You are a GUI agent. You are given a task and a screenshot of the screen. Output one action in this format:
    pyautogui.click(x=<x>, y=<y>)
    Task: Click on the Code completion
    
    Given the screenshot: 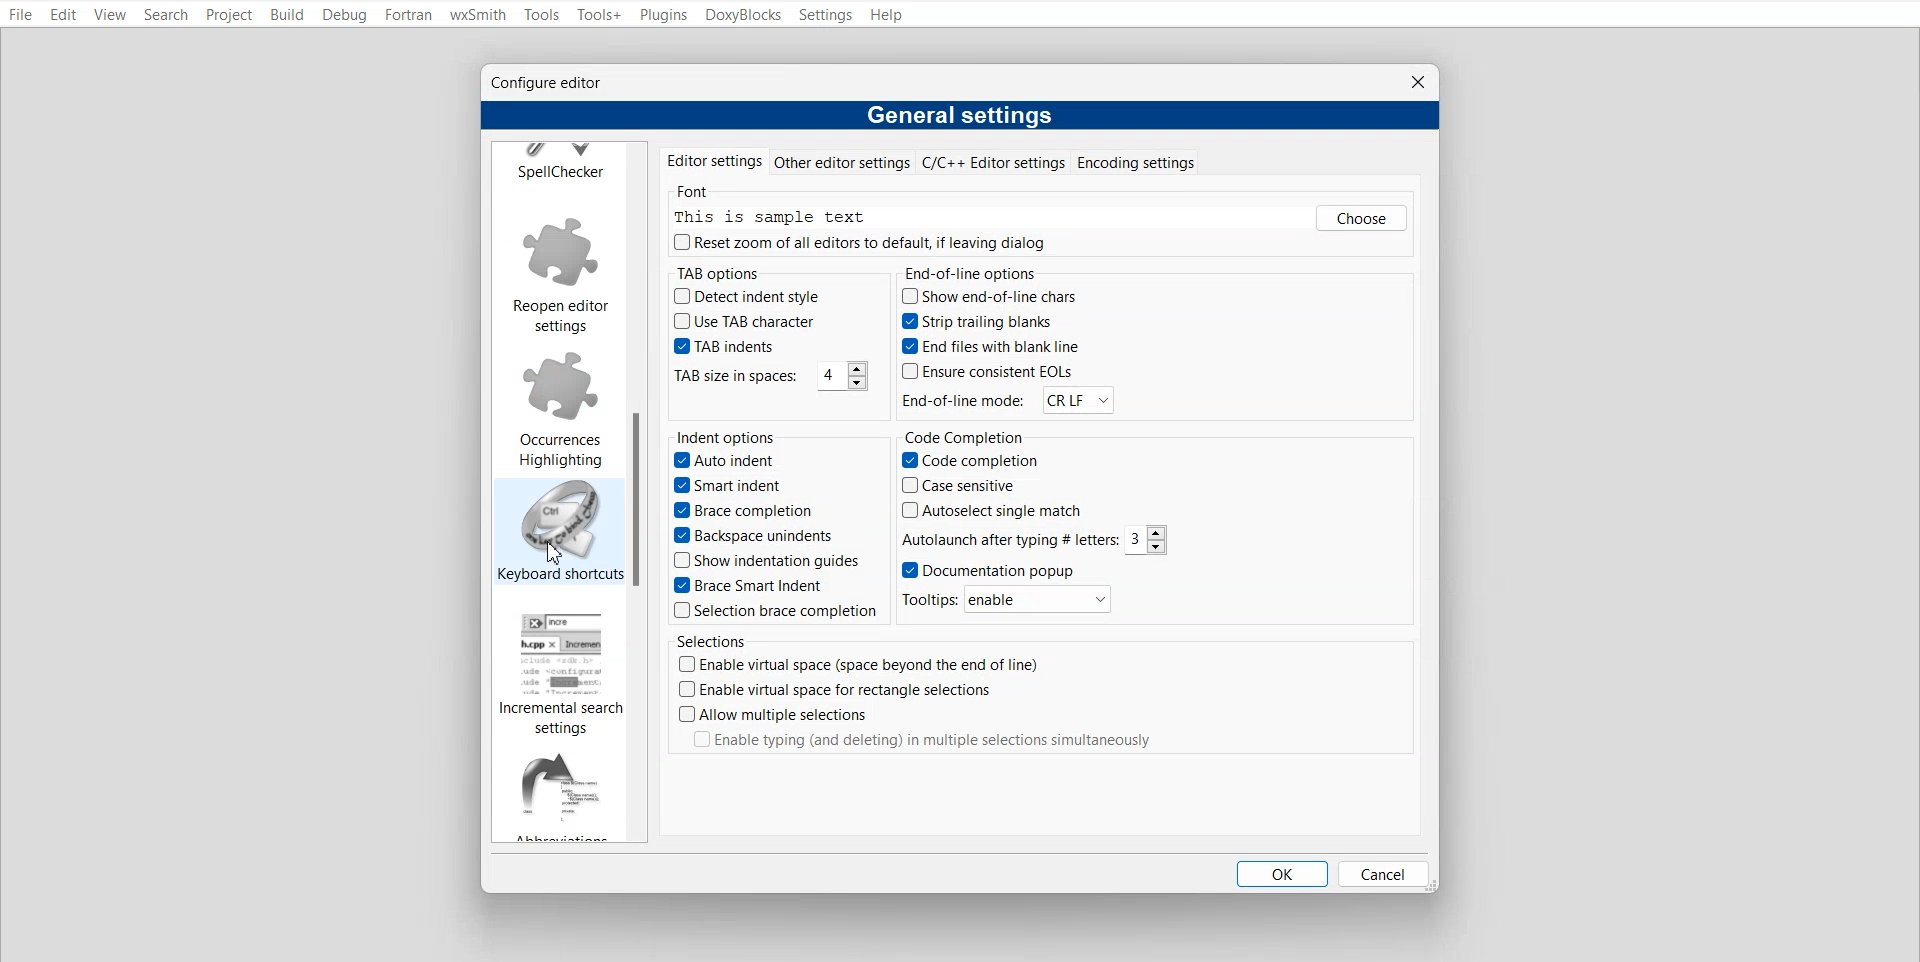 What is the action you would take?
    pyautogui.click(x=970, y=461)
    